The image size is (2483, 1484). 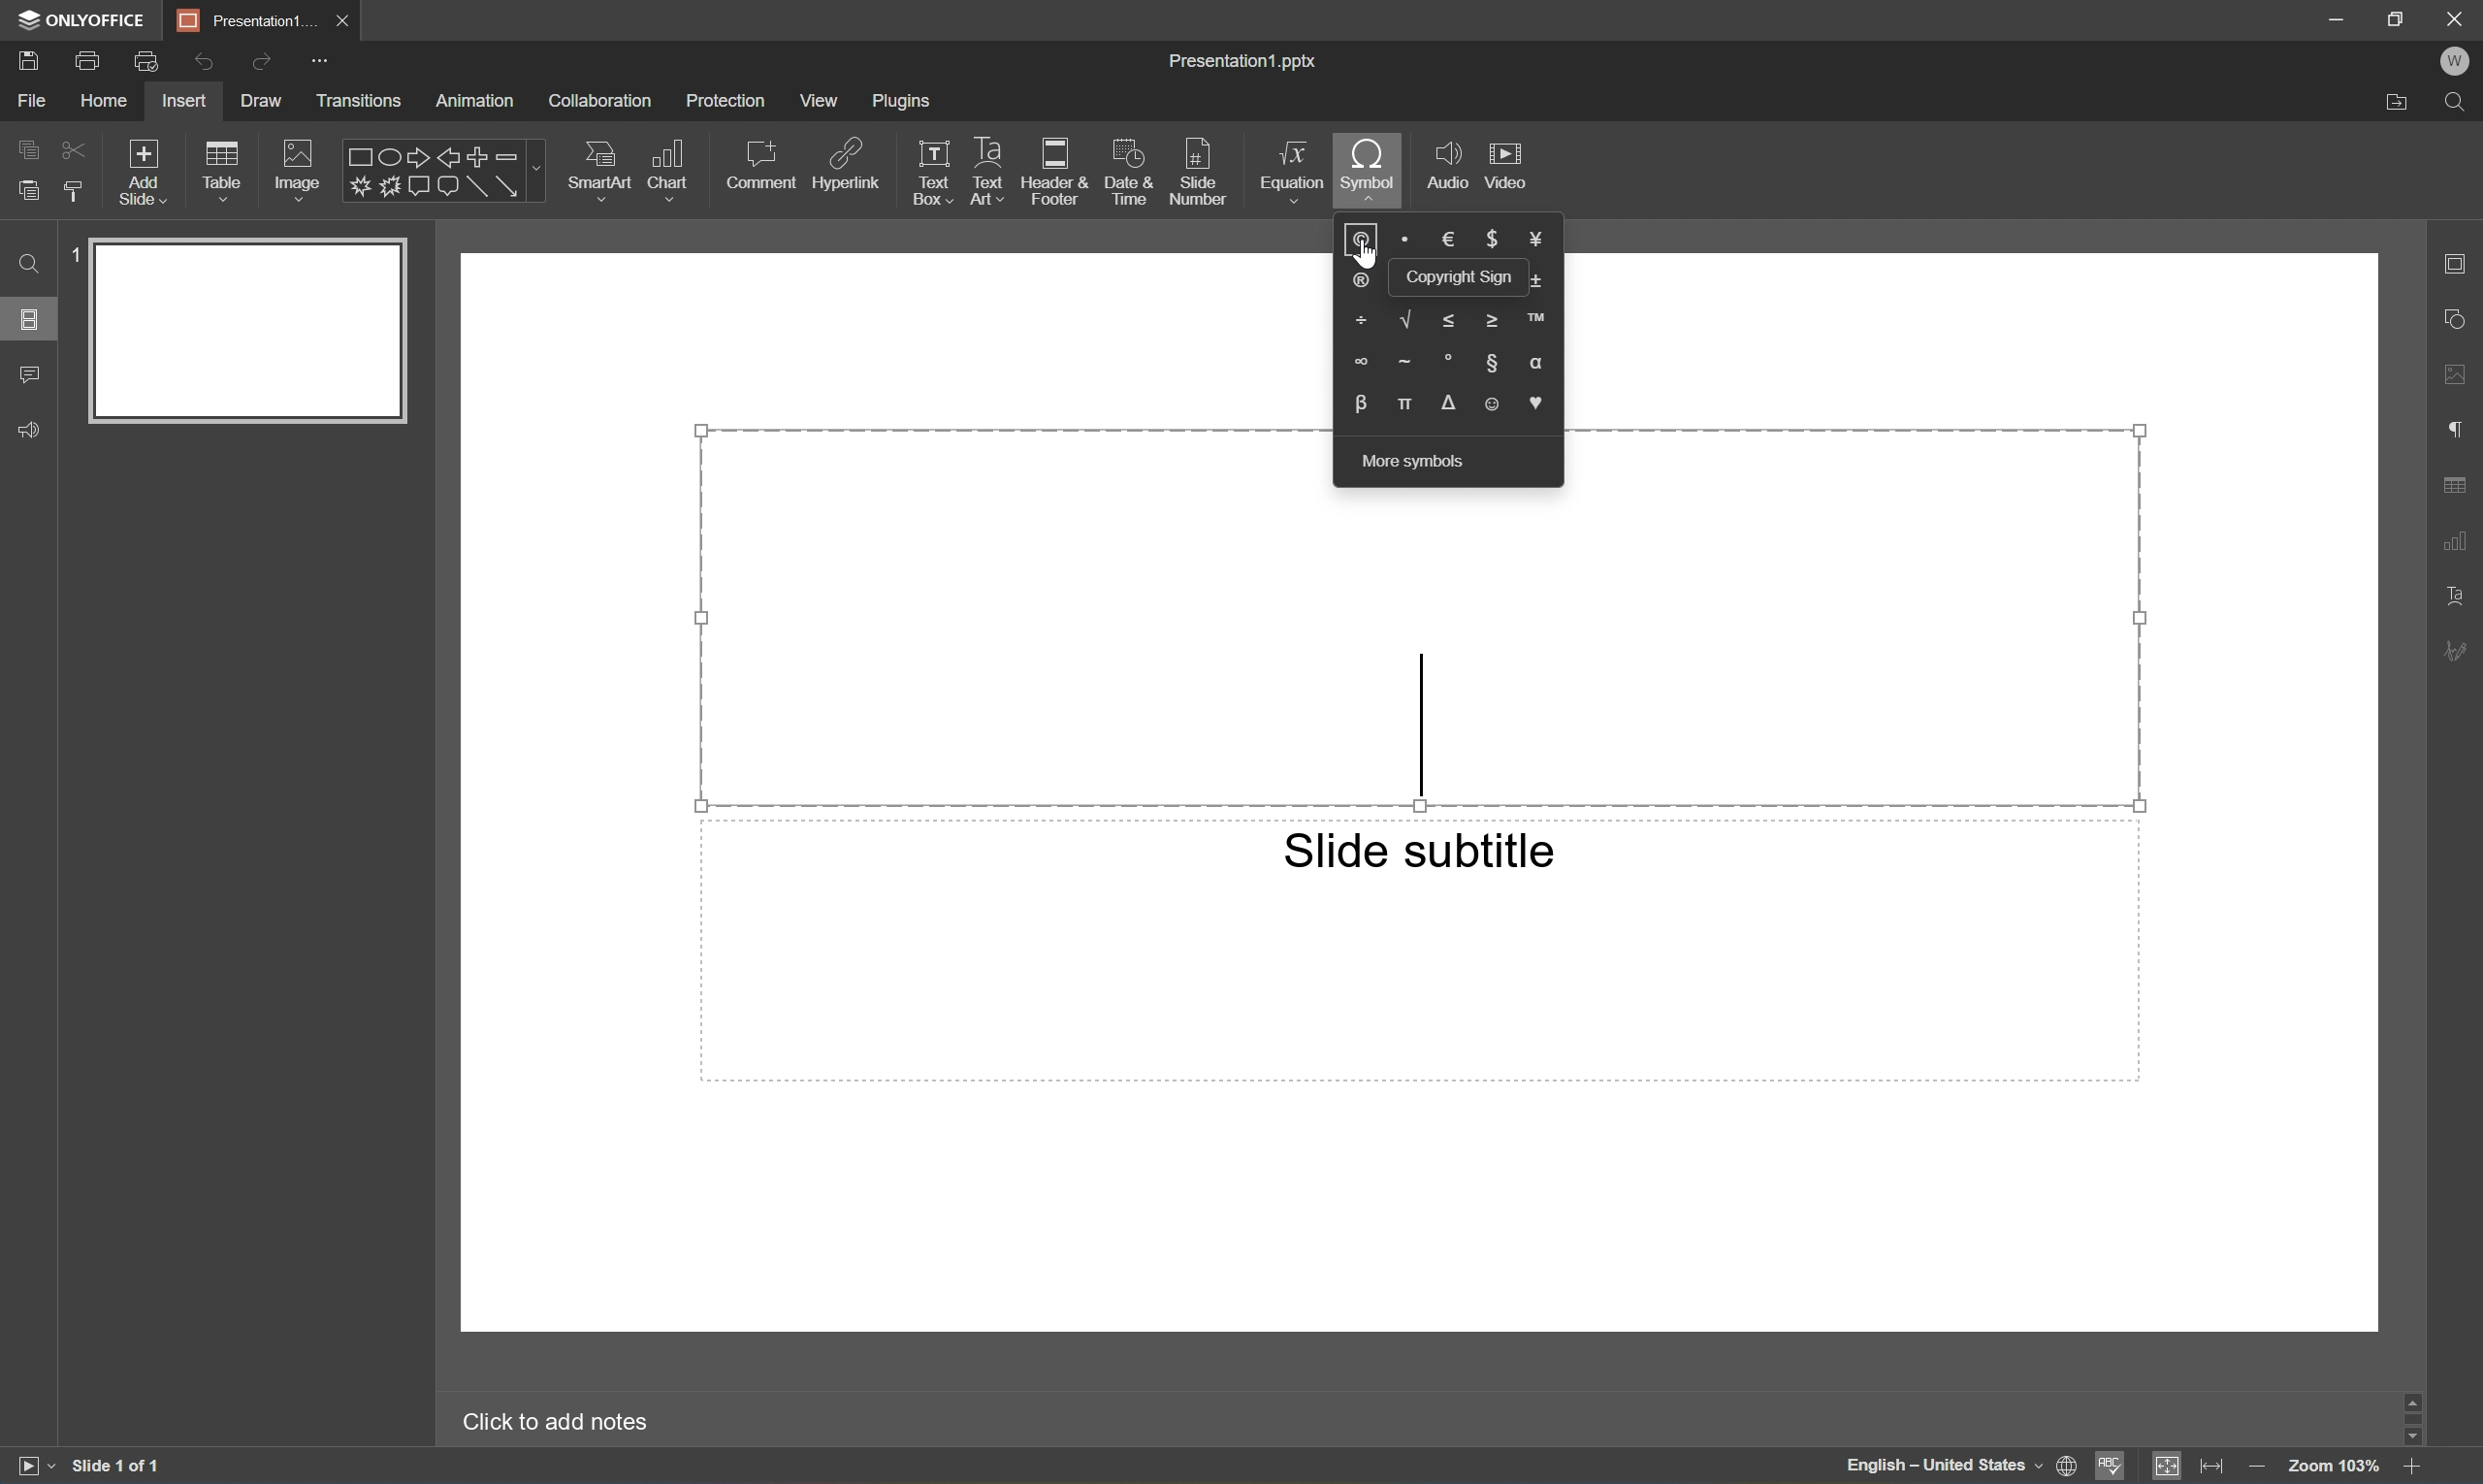 What do you see at coordinates (1937, 1466) in the screenshot?
I see `English - United States` at bounding box center [1937, 1466].